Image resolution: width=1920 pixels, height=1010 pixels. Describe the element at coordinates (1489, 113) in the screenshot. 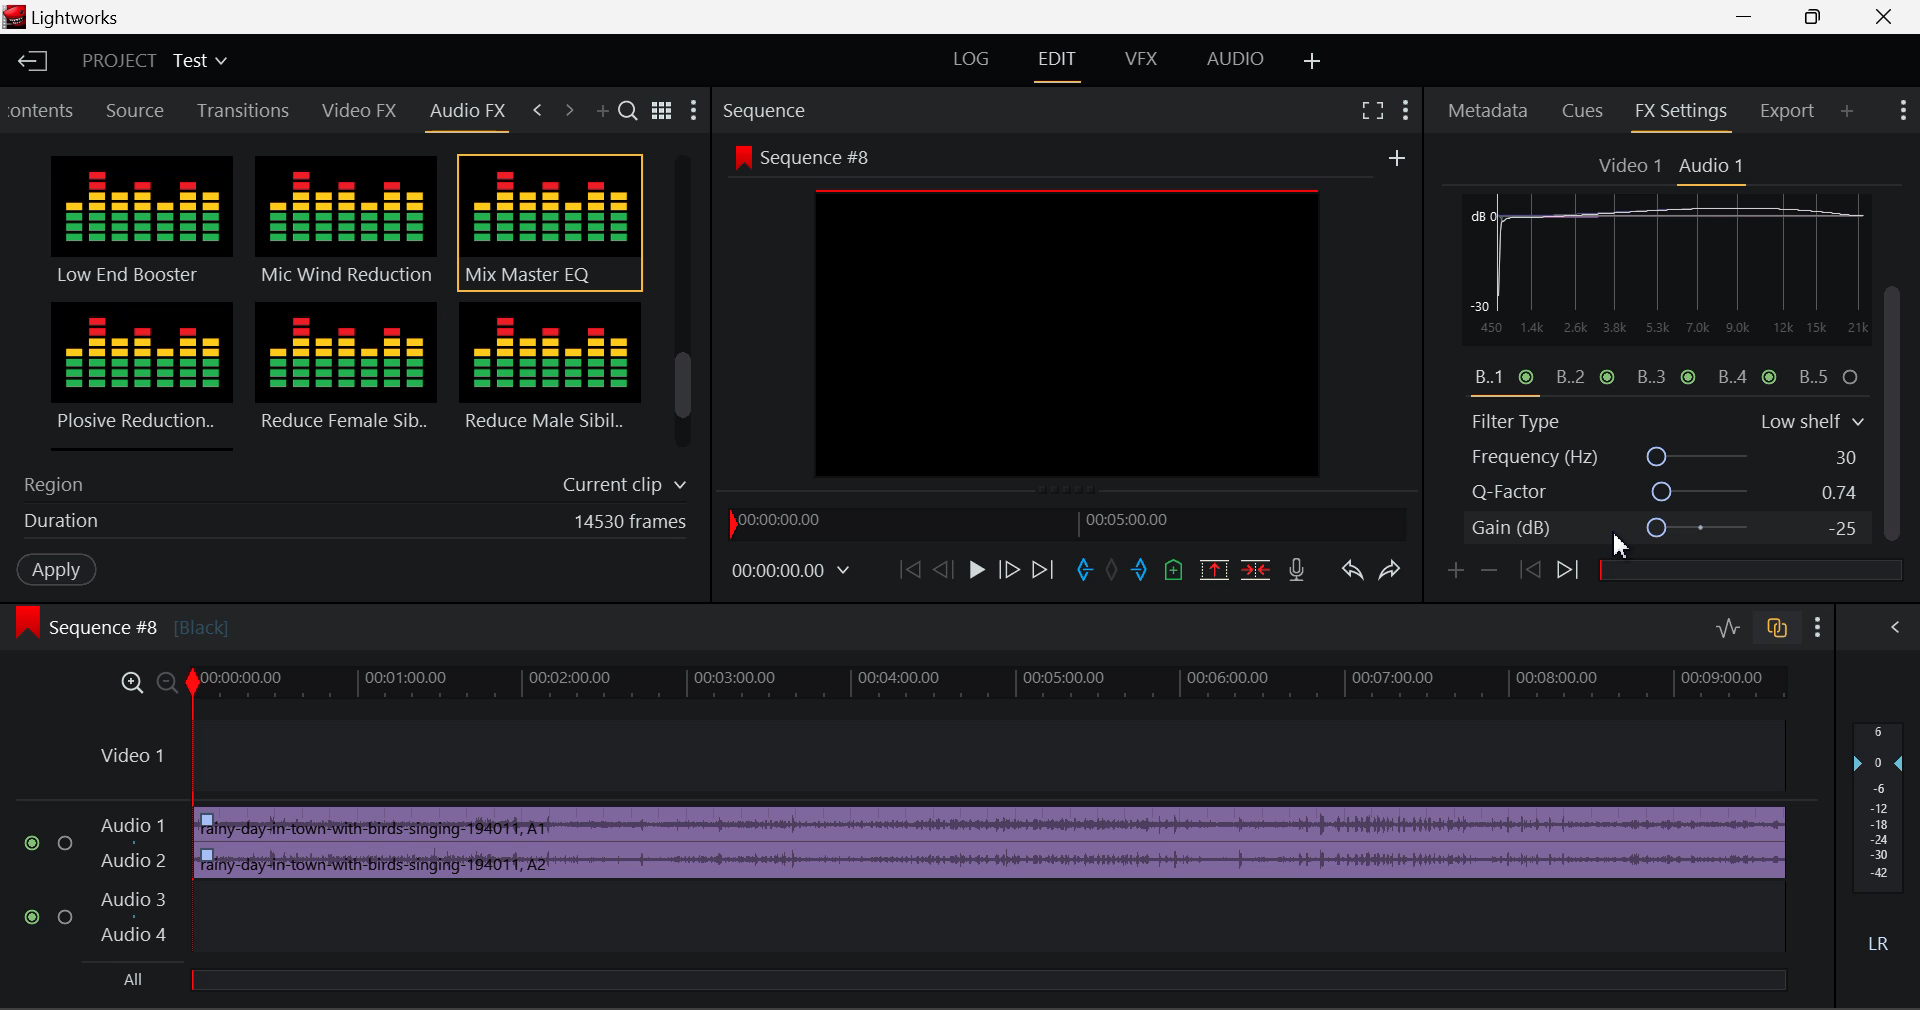

I see `Metadata` at that location.